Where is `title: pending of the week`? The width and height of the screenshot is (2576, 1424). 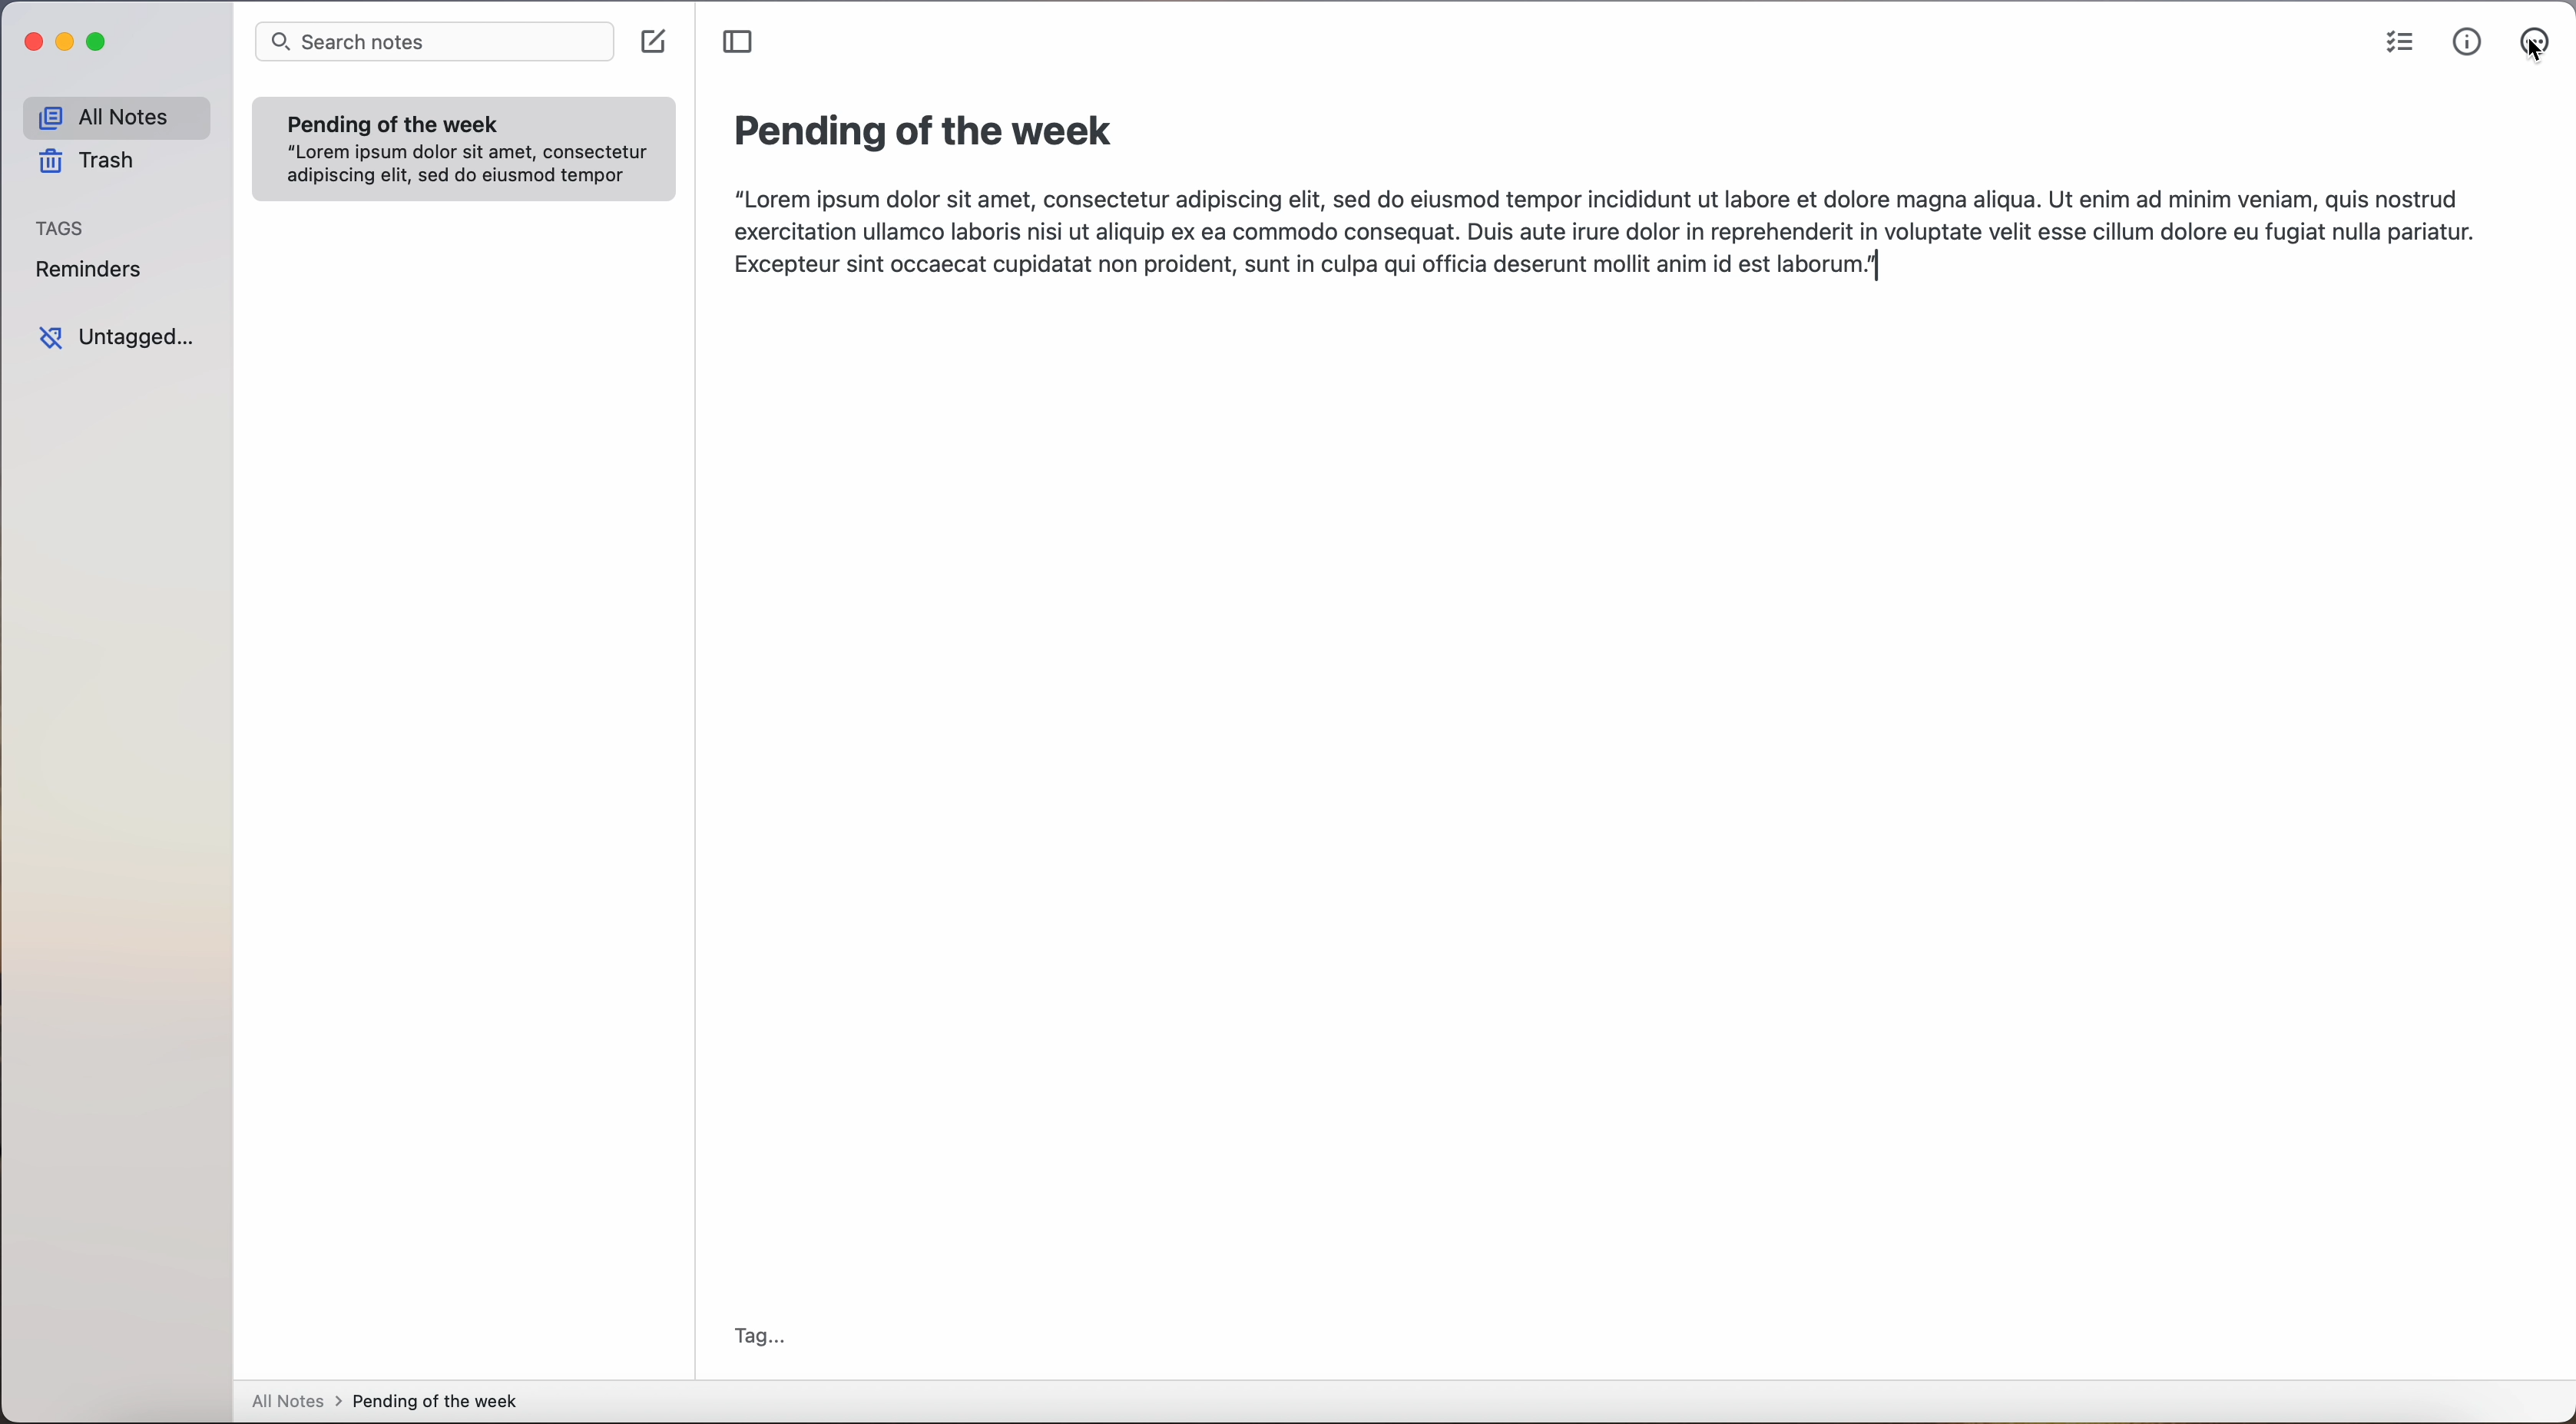
title: pending of the week is located at coordinates (930, 133).